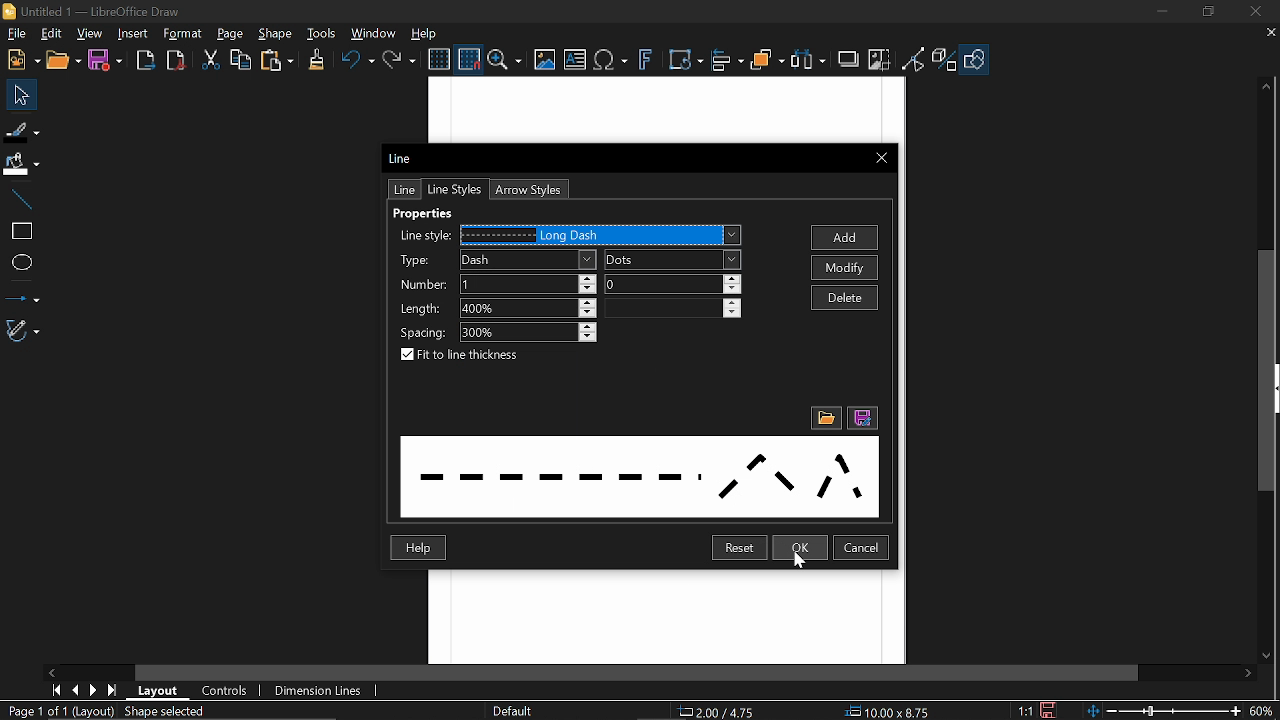  What do you see at coordinates (23, 294) in the screenshot?
I see `Lines and arrows` at bounding box center [23, 294].